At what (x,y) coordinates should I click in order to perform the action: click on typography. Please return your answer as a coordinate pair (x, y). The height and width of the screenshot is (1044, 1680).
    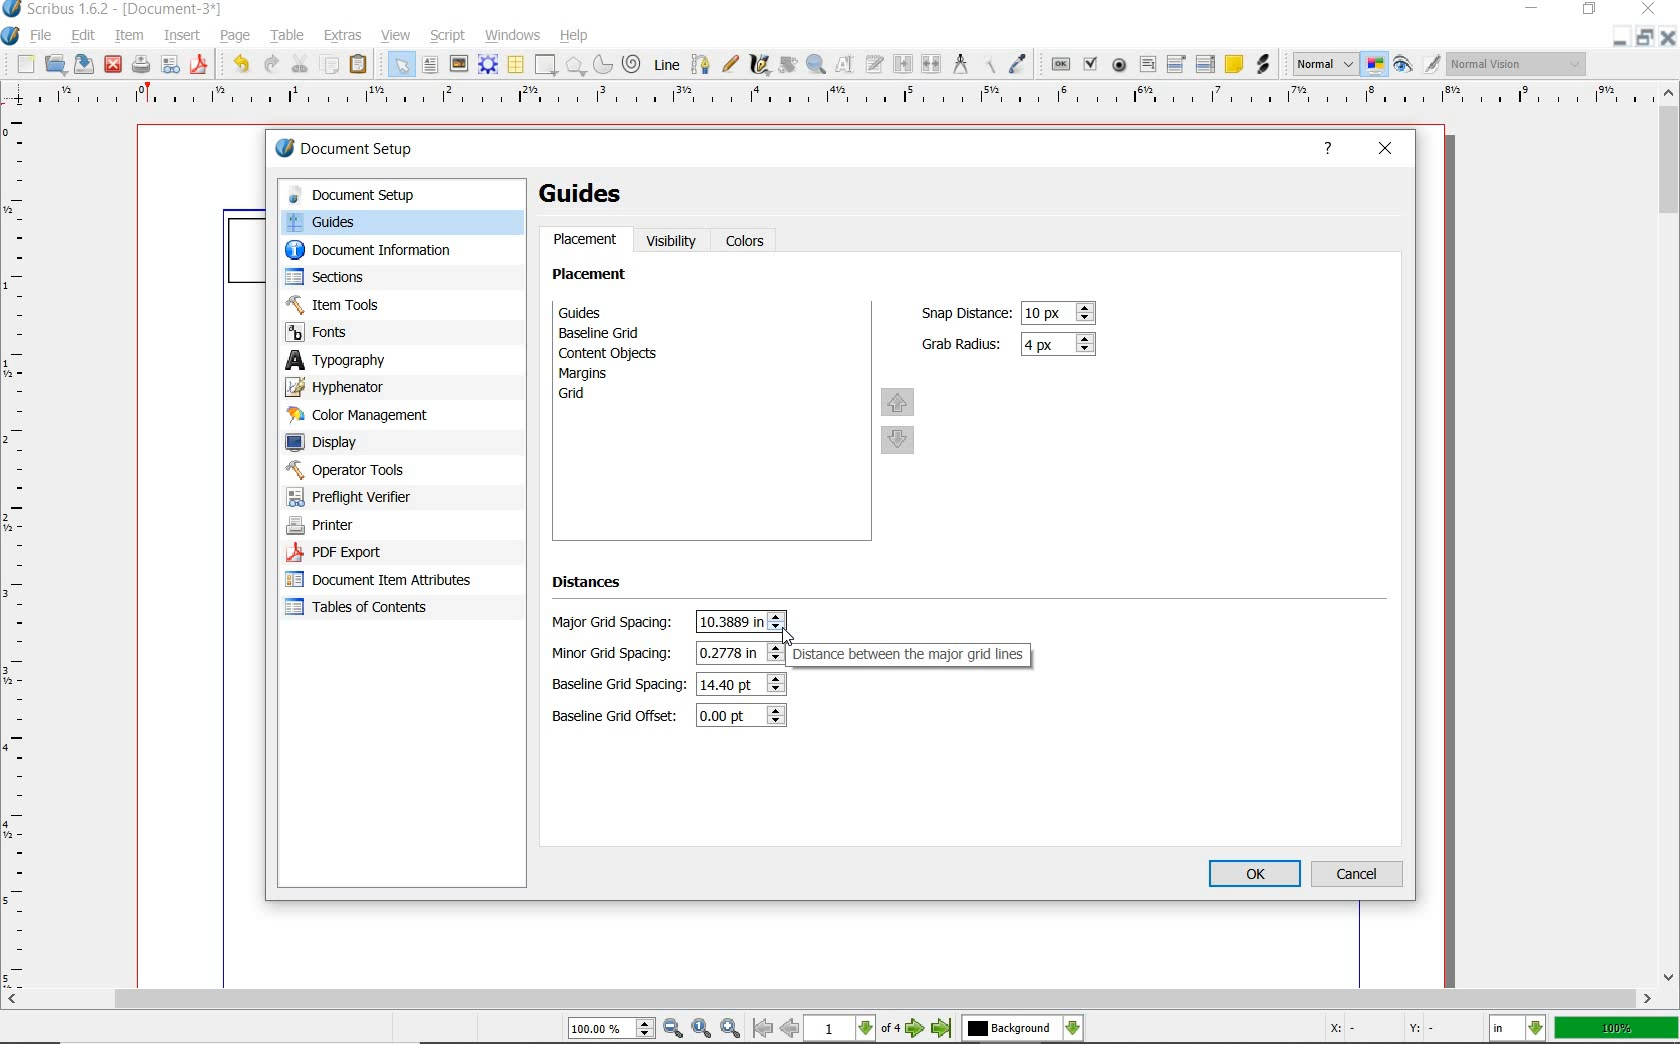
    Looking at the image, I should click on (402, 360).